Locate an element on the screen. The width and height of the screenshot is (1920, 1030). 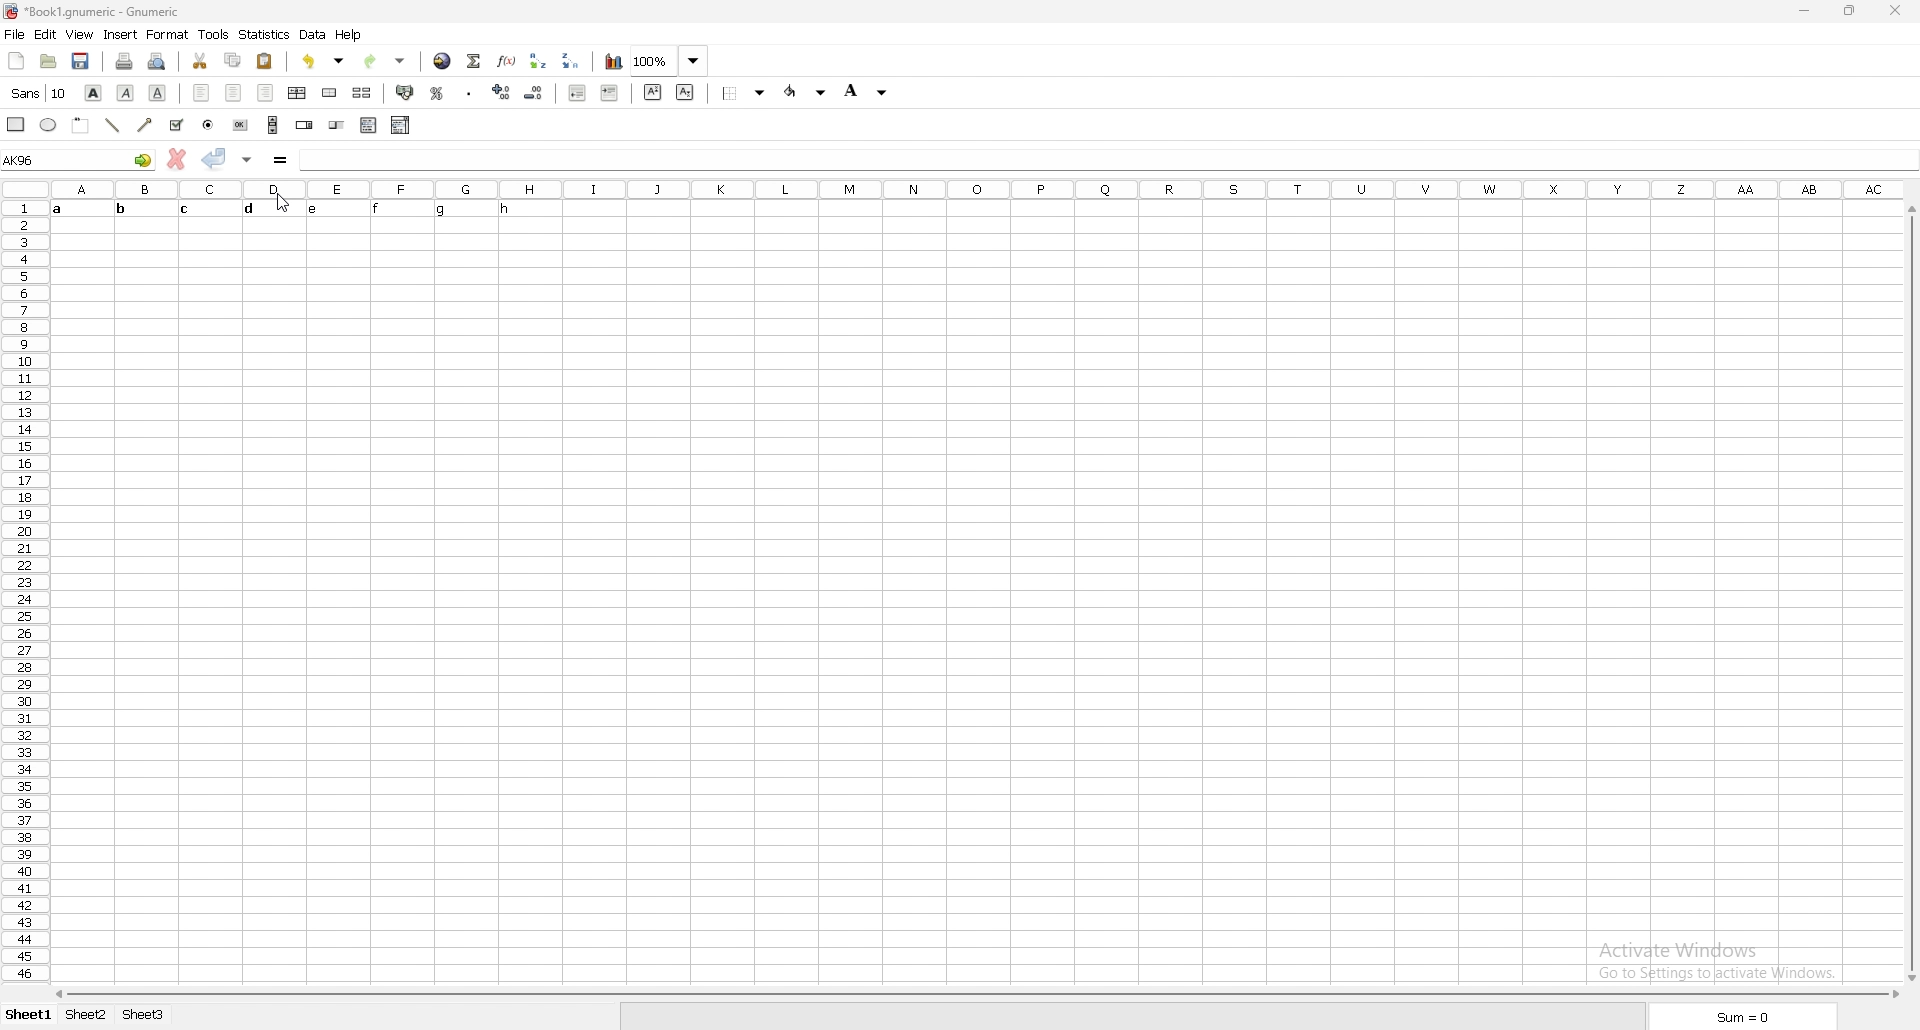
line is located at coordinates (114, 125).